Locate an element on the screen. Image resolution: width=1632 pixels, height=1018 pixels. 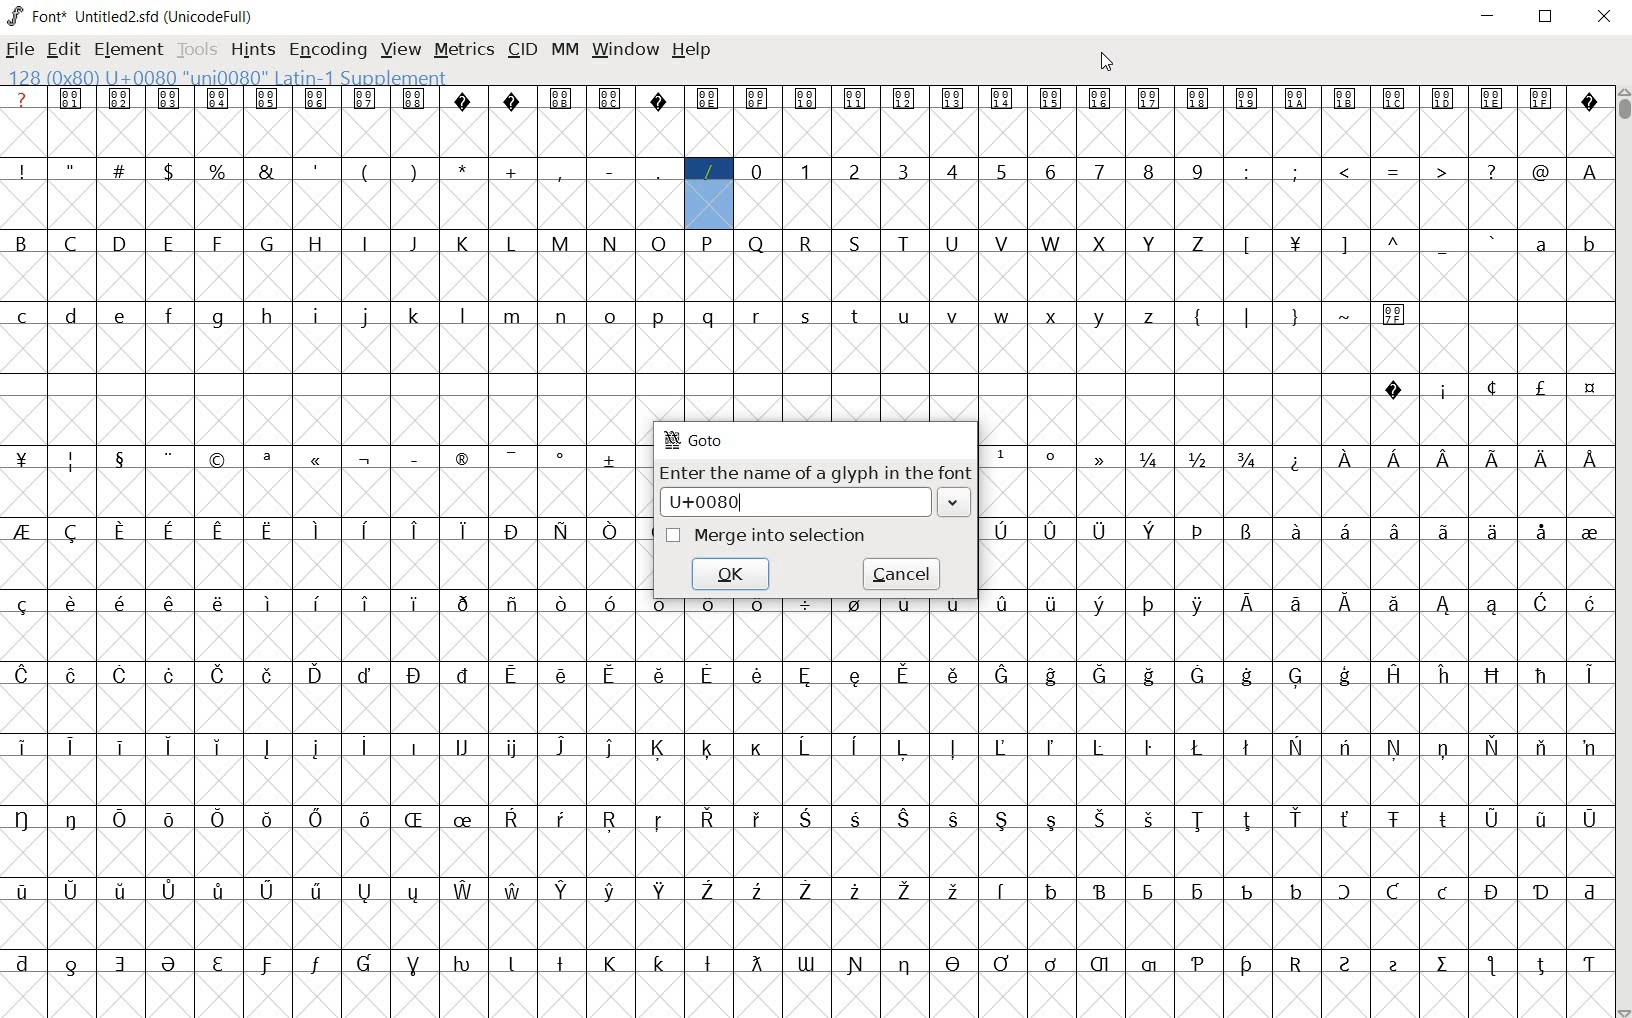
glyph is located at coordinates (1394, 98).